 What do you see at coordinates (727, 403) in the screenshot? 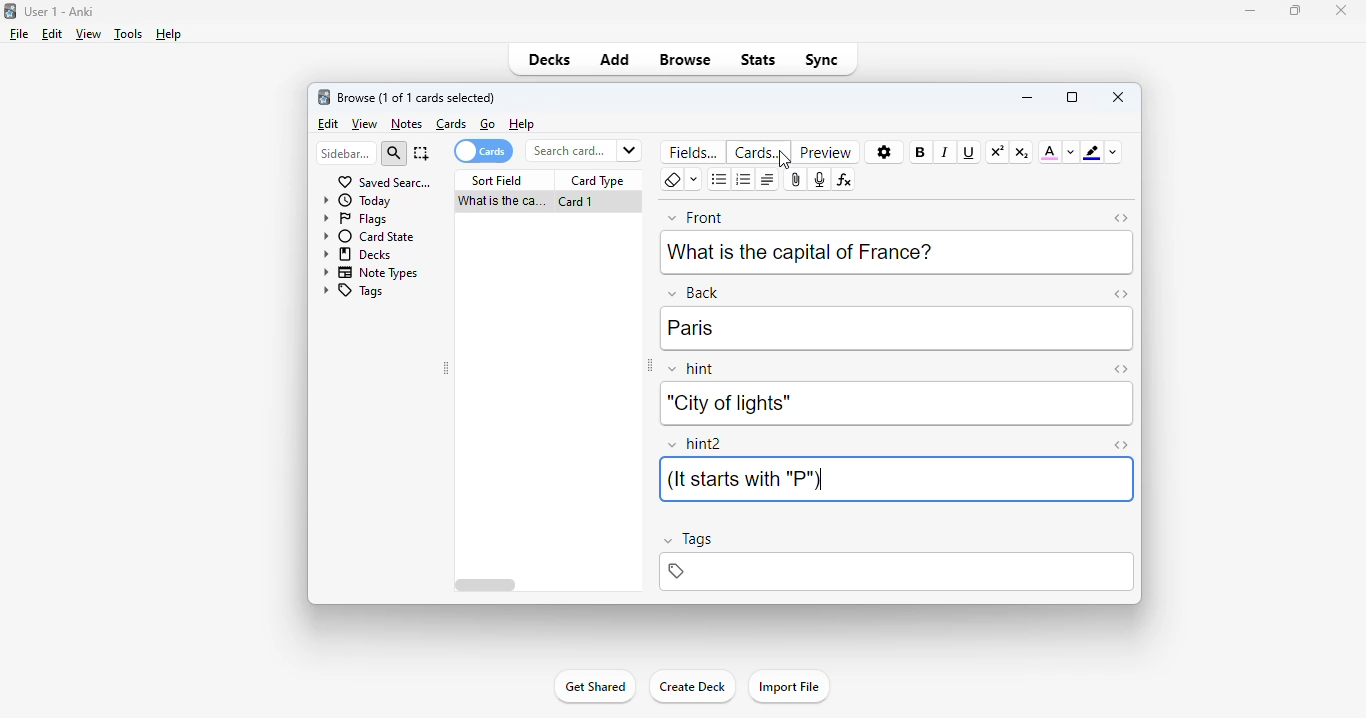
I see `city of lights` at bounding box center [727, 403].